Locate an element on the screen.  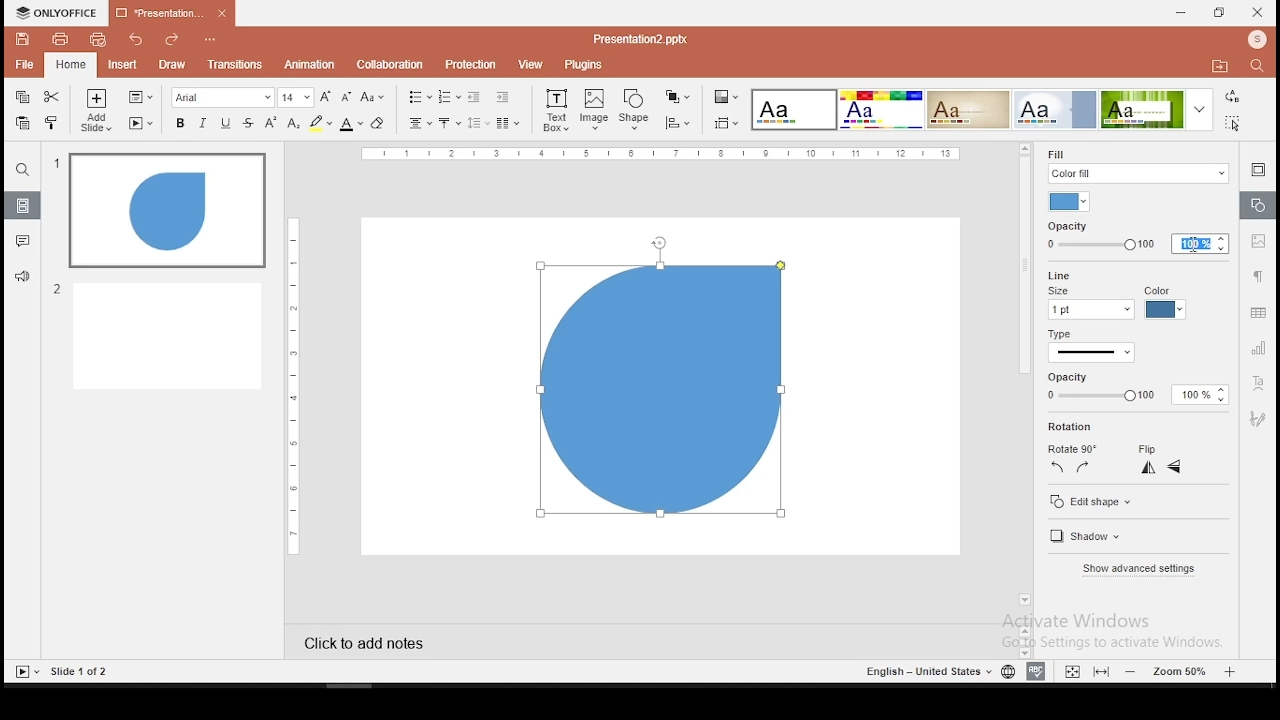
text art tool is located at coordinates (1260, 382).